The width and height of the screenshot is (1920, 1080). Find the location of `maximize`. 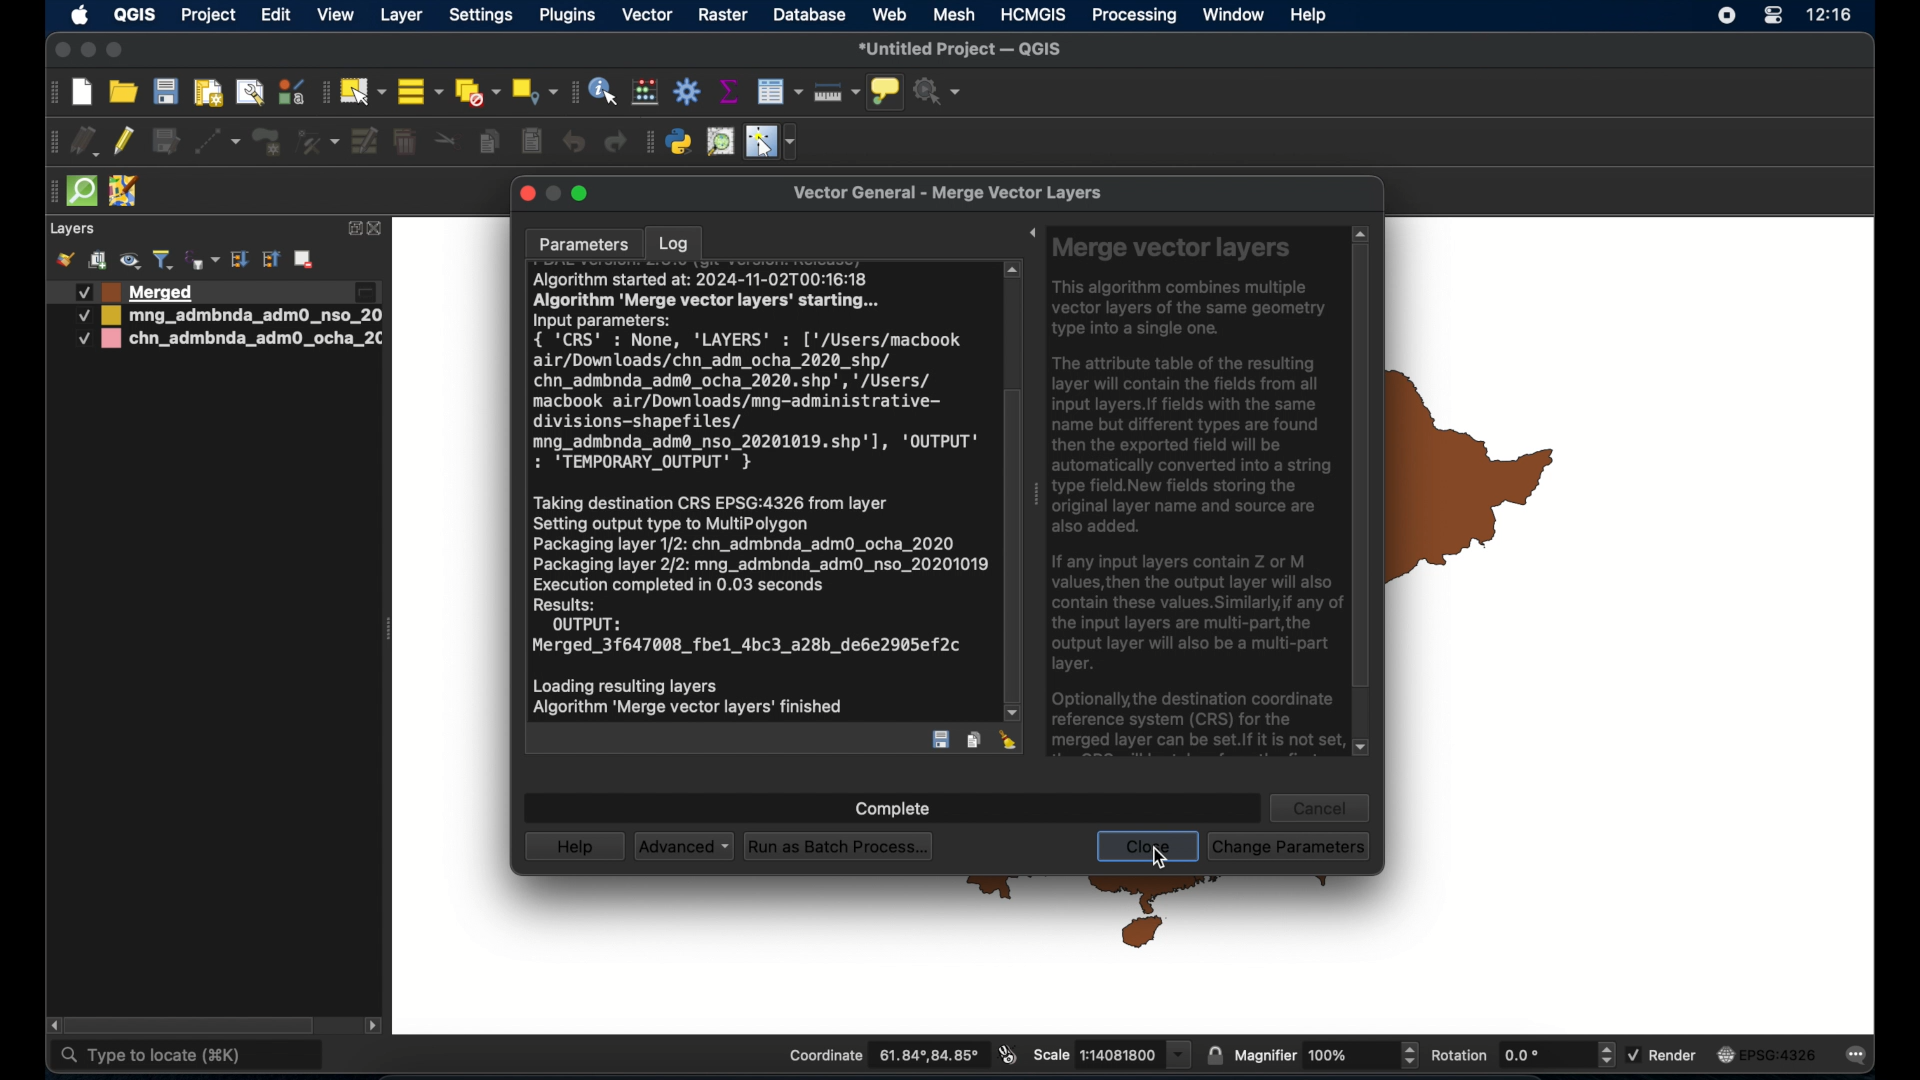

maximize is located at coordinates (584, 196).